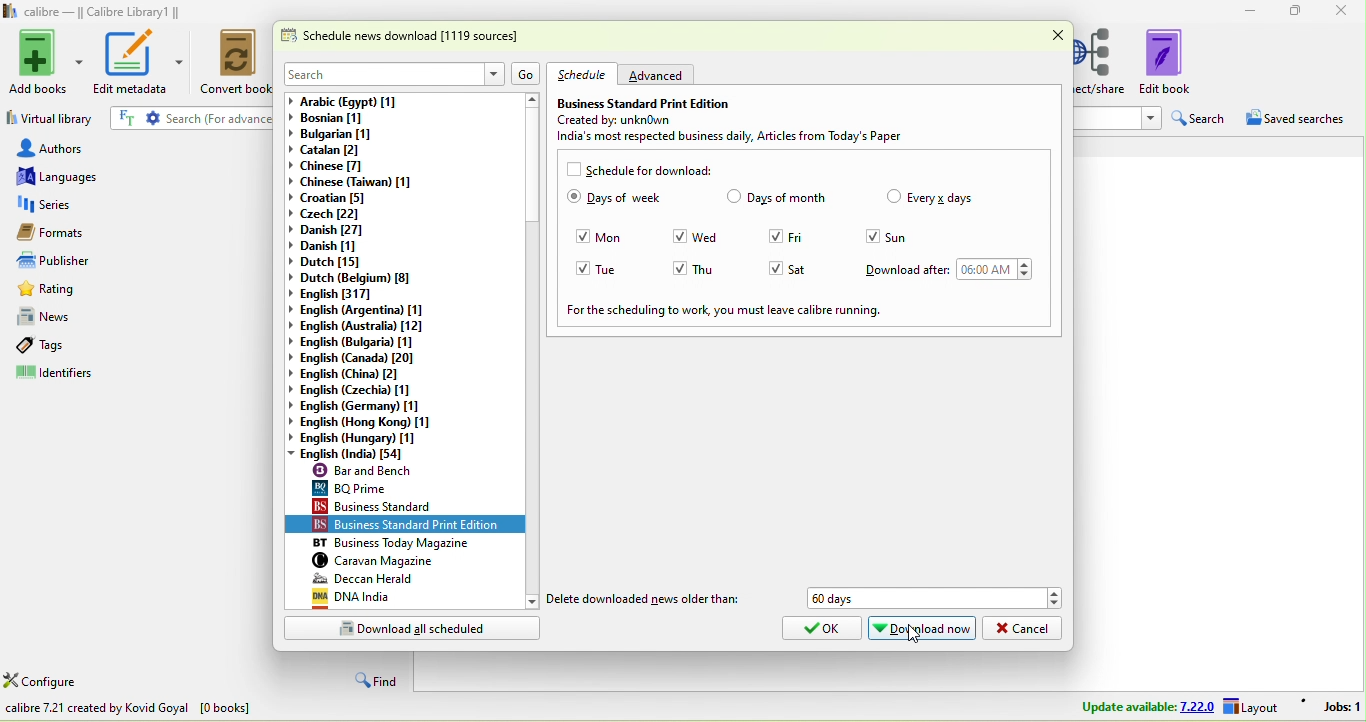  Describe the element at coordinates (584, 73) in the screenshot. I see `schedule ` at that location.